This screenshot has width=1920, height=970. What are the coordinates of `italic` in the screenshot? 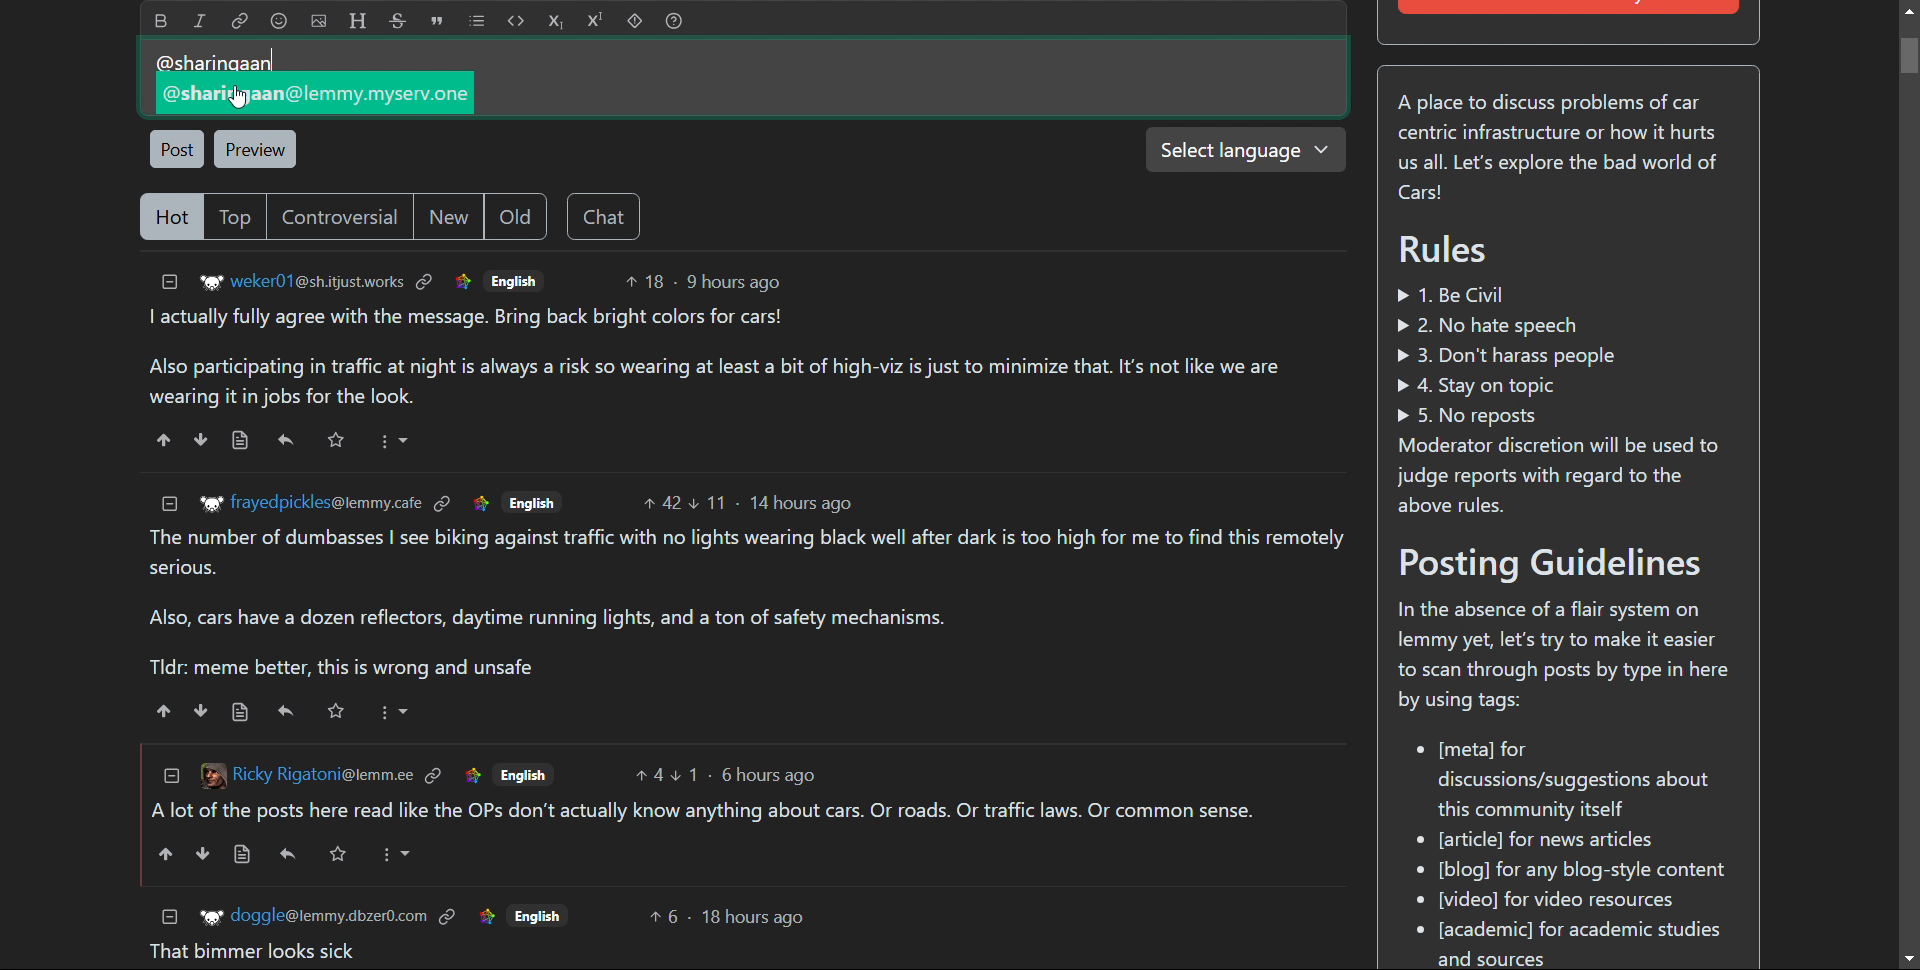 It's located at (200, 22).